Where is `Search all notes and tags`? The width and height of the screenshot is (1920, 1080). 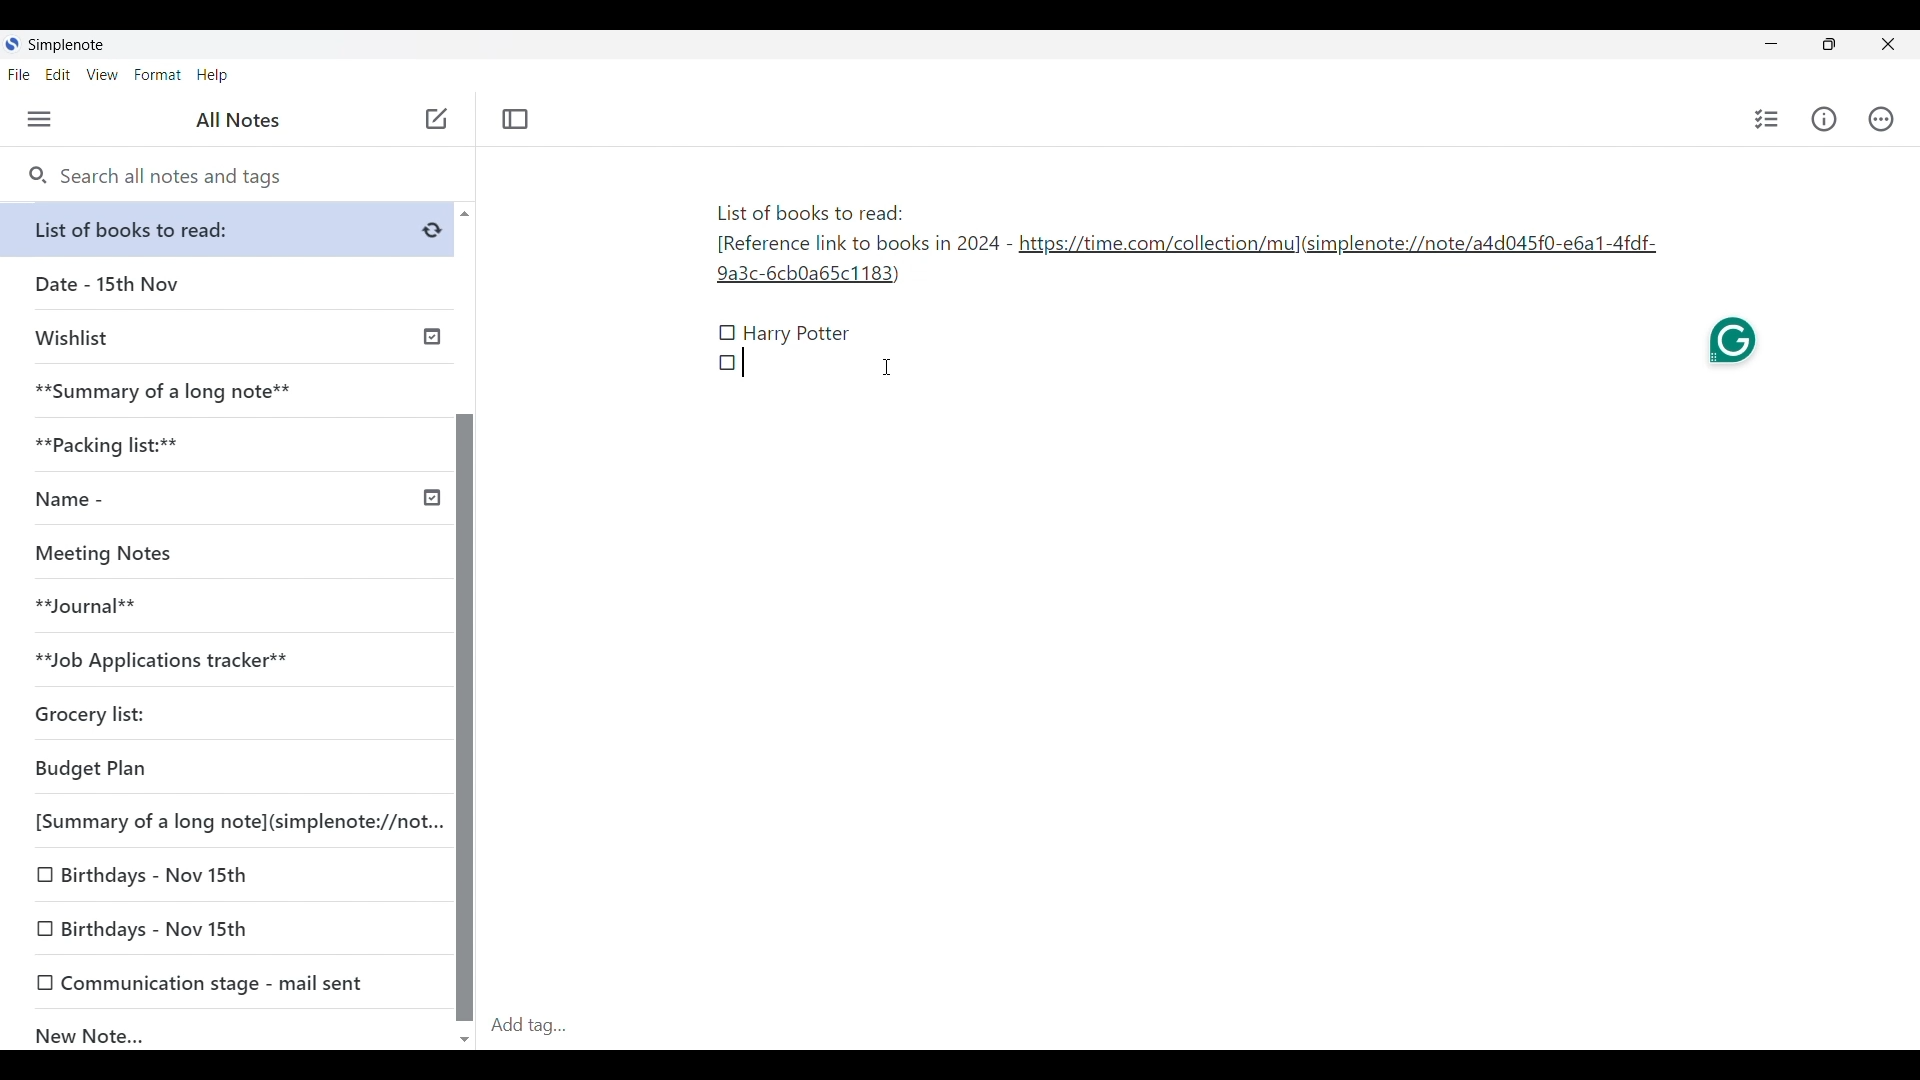
Search all notes and tags is located at coordinates (155, 177).